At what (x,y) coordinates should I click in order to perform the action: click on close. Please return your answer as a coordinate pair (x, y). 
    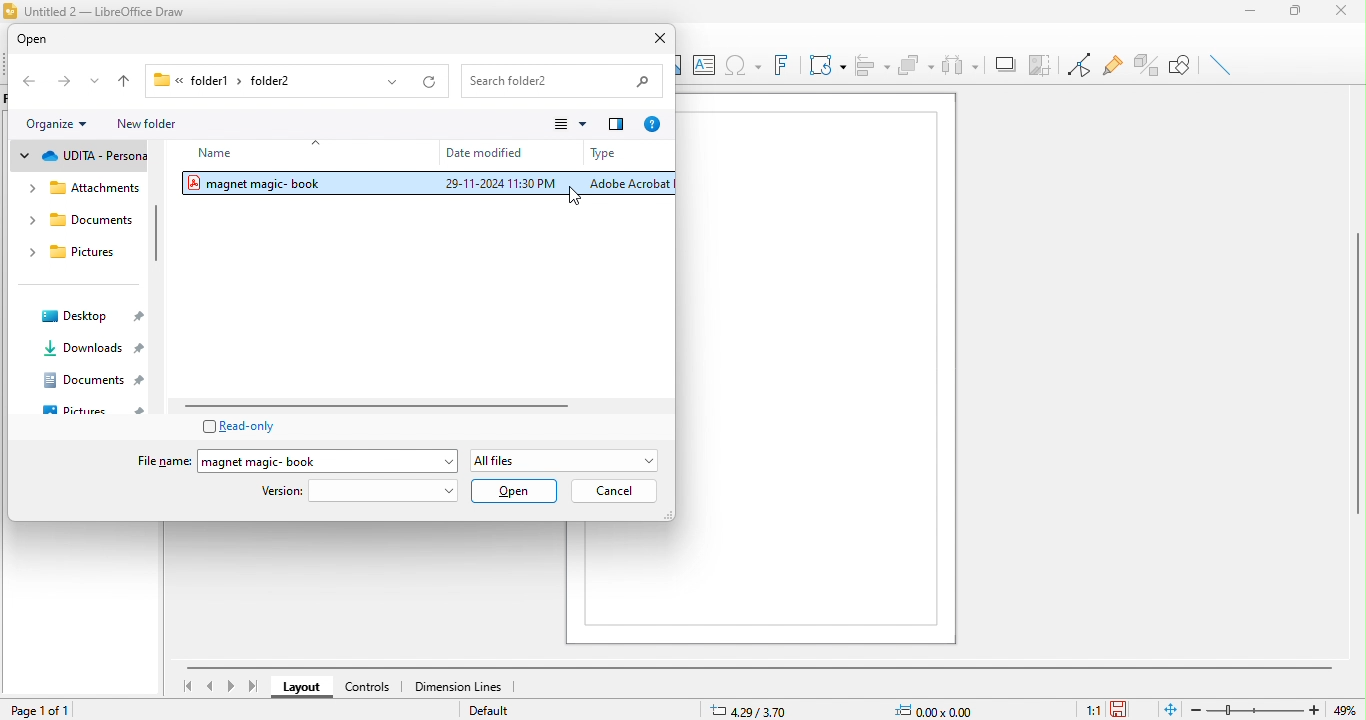
    Looking at the image, I should click on (655, 41).